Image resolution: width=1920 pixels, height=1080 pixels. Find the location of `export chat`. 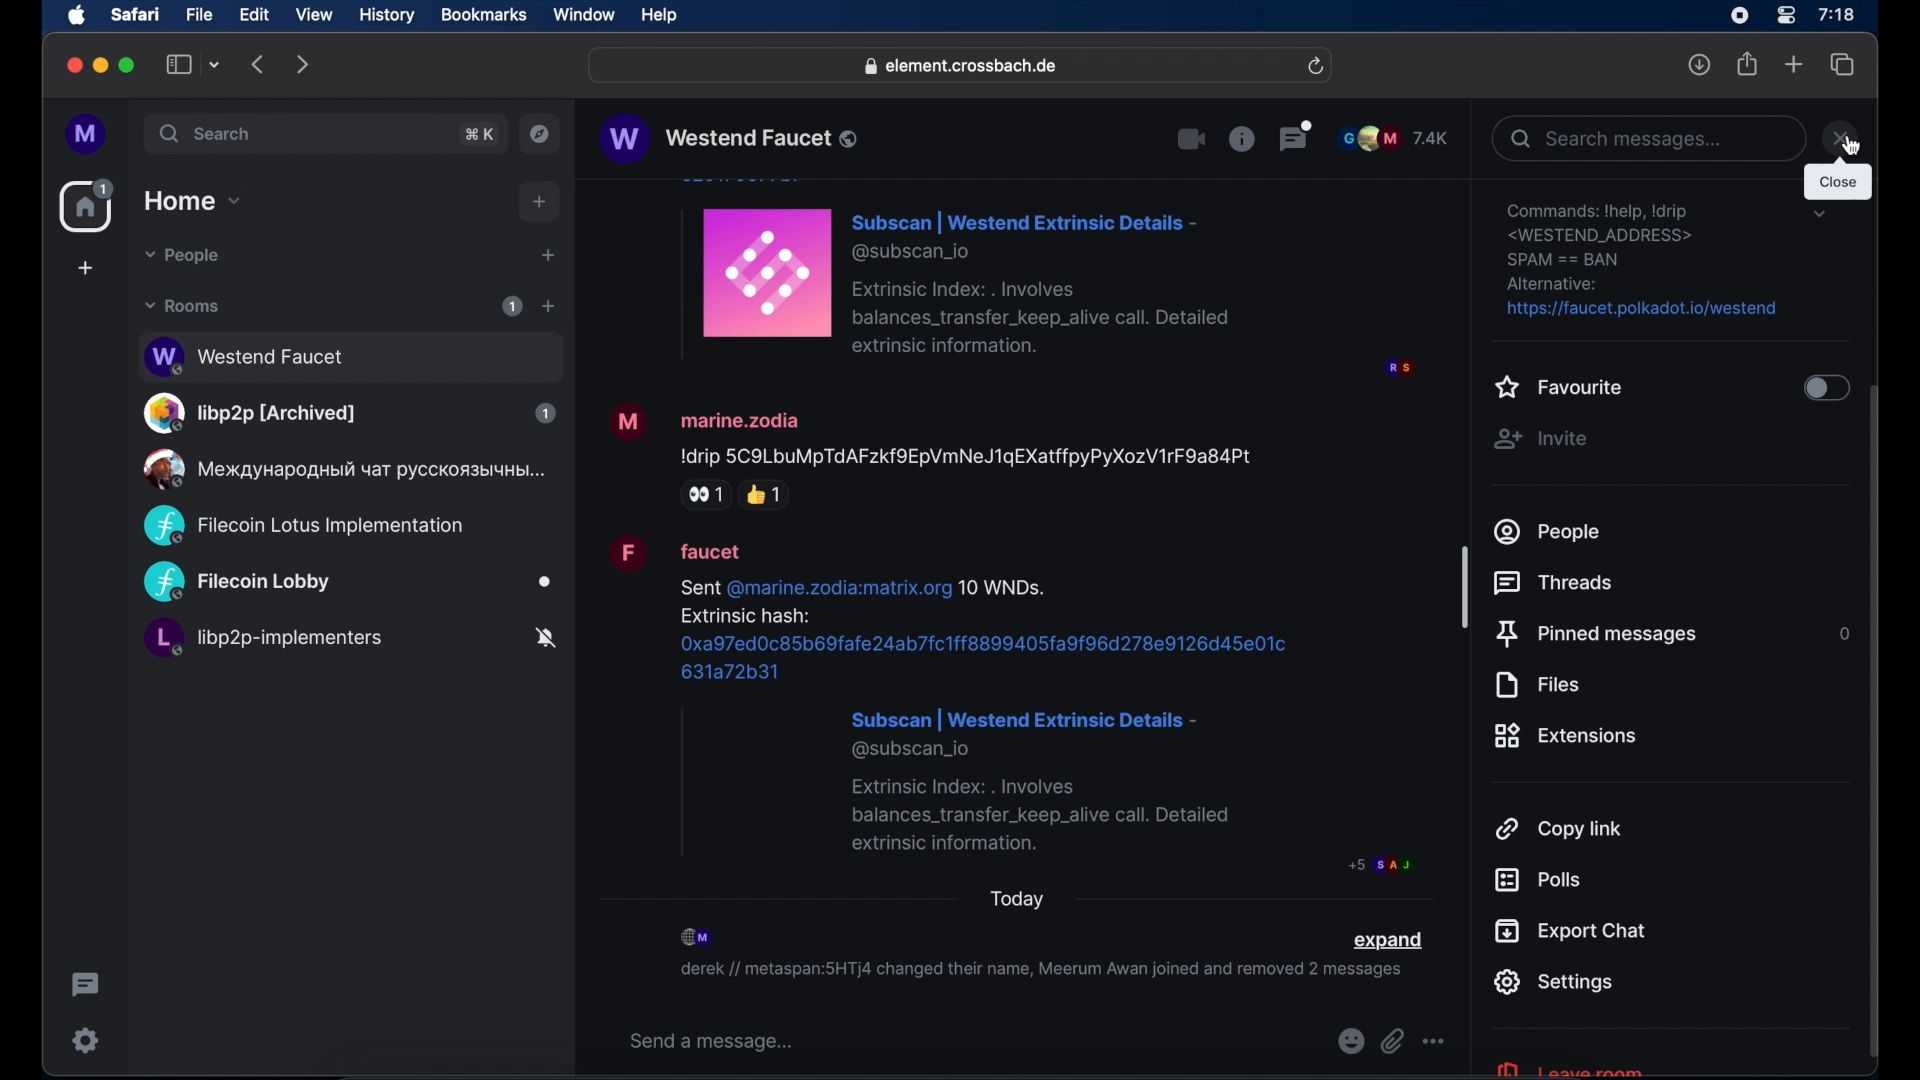

export chat is located at coordinates (1571, 931).